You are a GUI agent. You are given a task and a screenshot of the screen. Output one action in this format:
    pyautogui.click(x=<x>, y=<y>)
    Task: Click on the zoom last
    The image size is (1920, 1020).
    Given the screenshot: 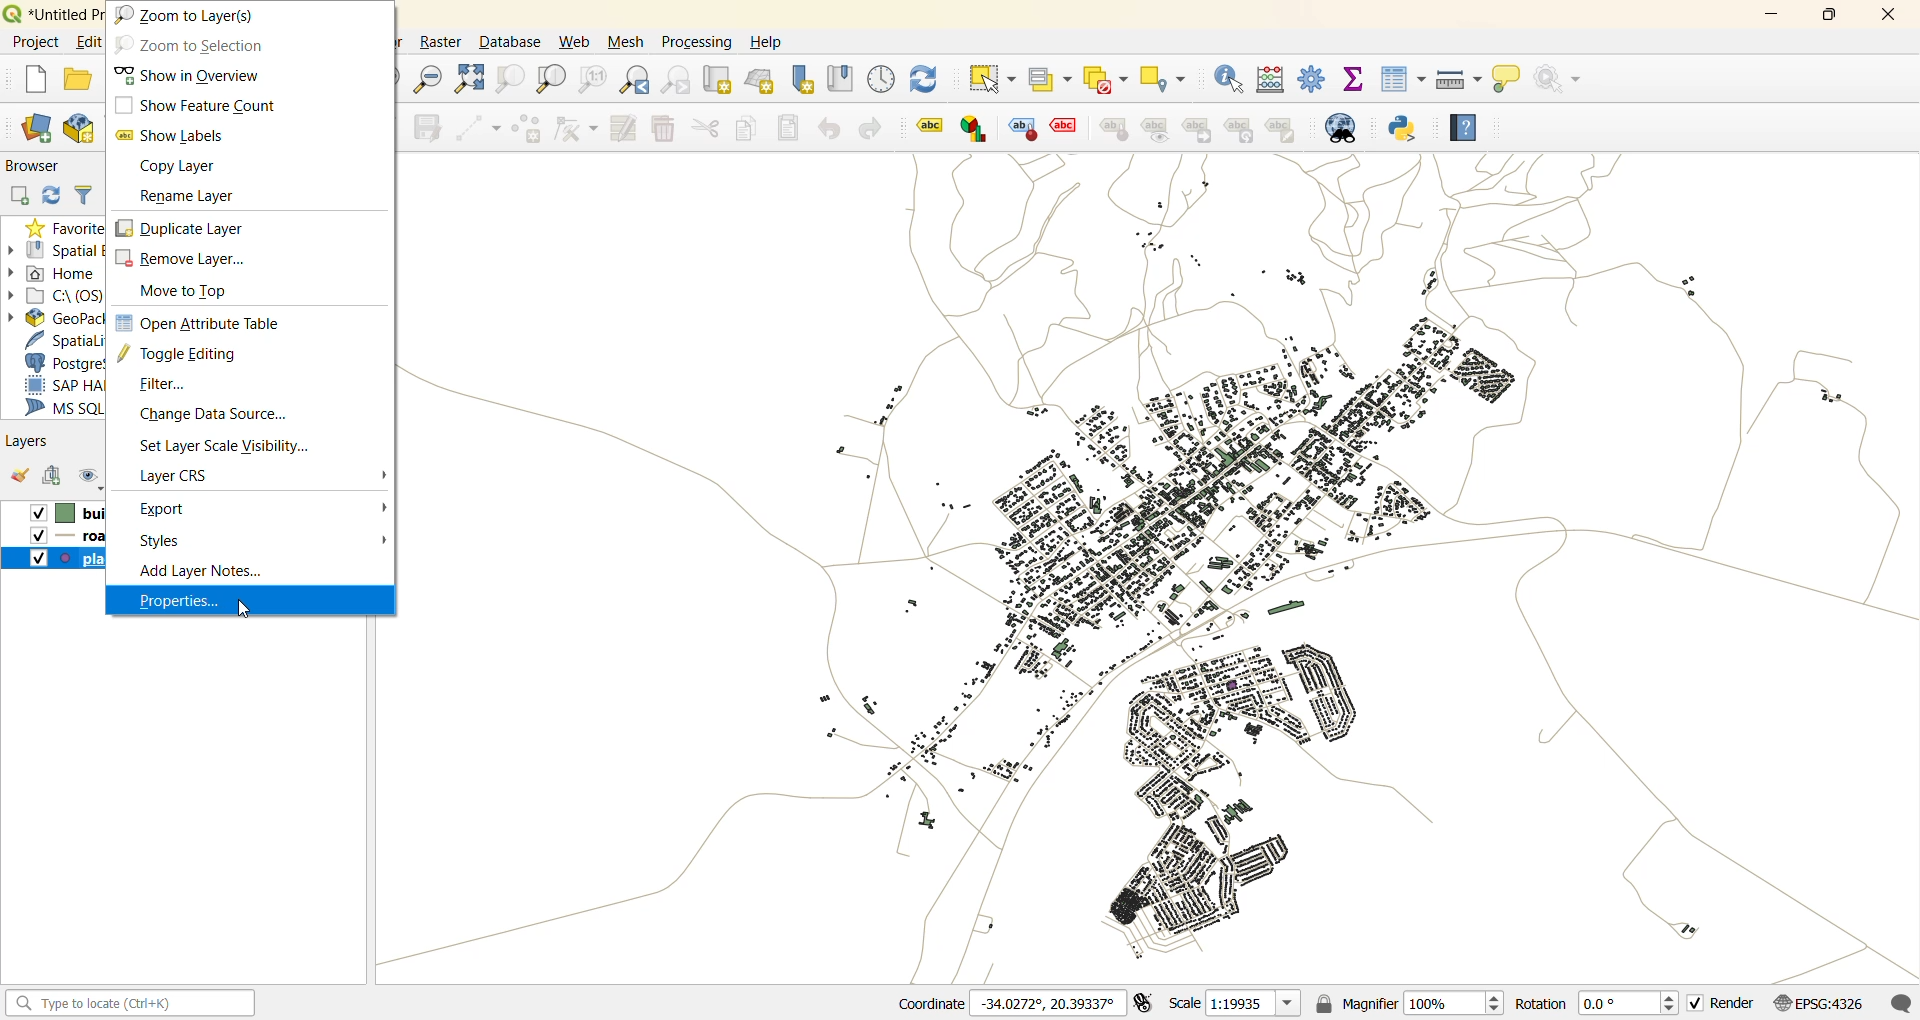 What is the action you would take?
    pyautogui.click(x=637, y=79)
    